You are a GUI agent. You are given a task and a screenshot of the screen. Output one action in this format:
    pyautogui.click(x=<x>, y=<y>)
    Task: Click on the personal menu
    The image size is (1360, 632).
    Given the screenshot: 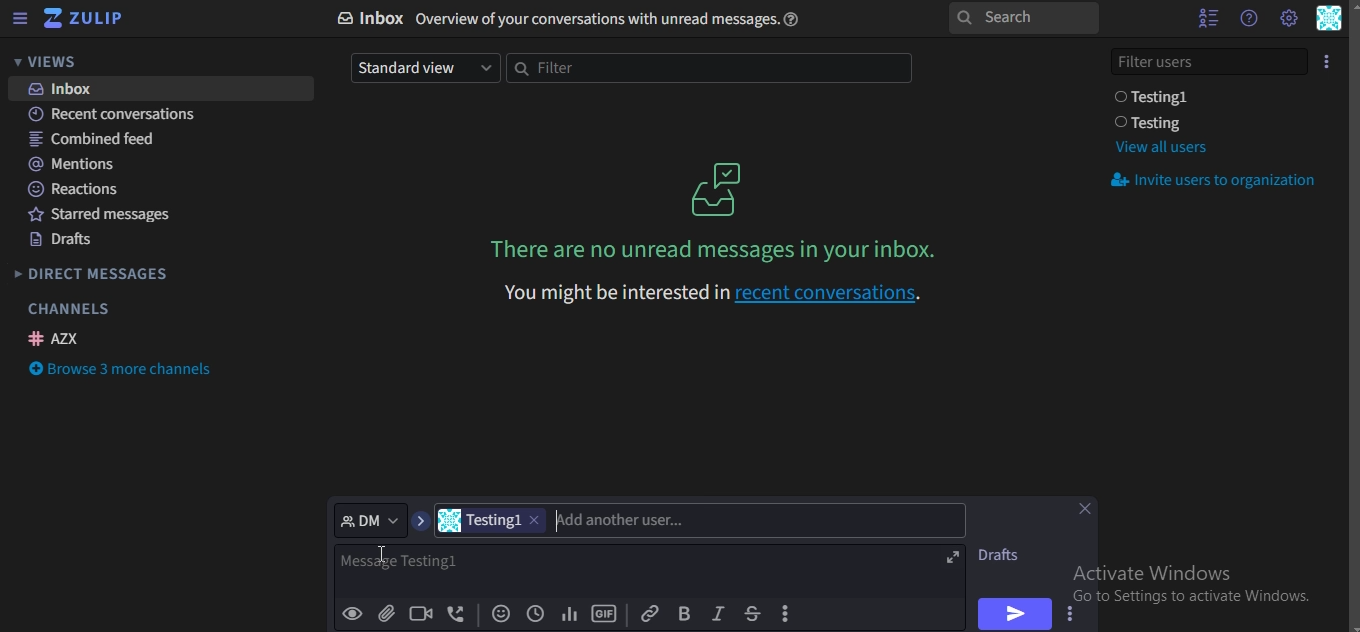 What is the action you would take?
    pyautogui.click(x=1330, y=20)
    